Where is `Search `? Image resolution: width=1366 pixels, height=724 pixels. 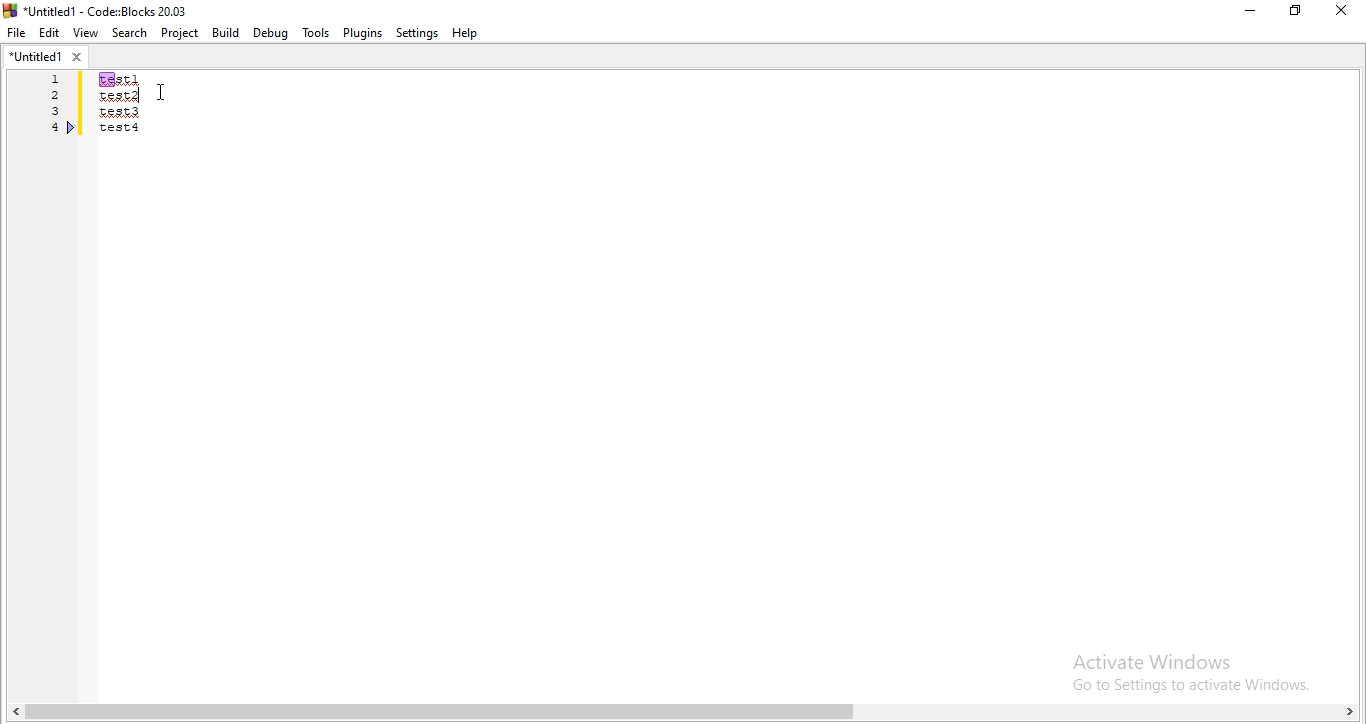
Search  is located at coordinates (131, 34).